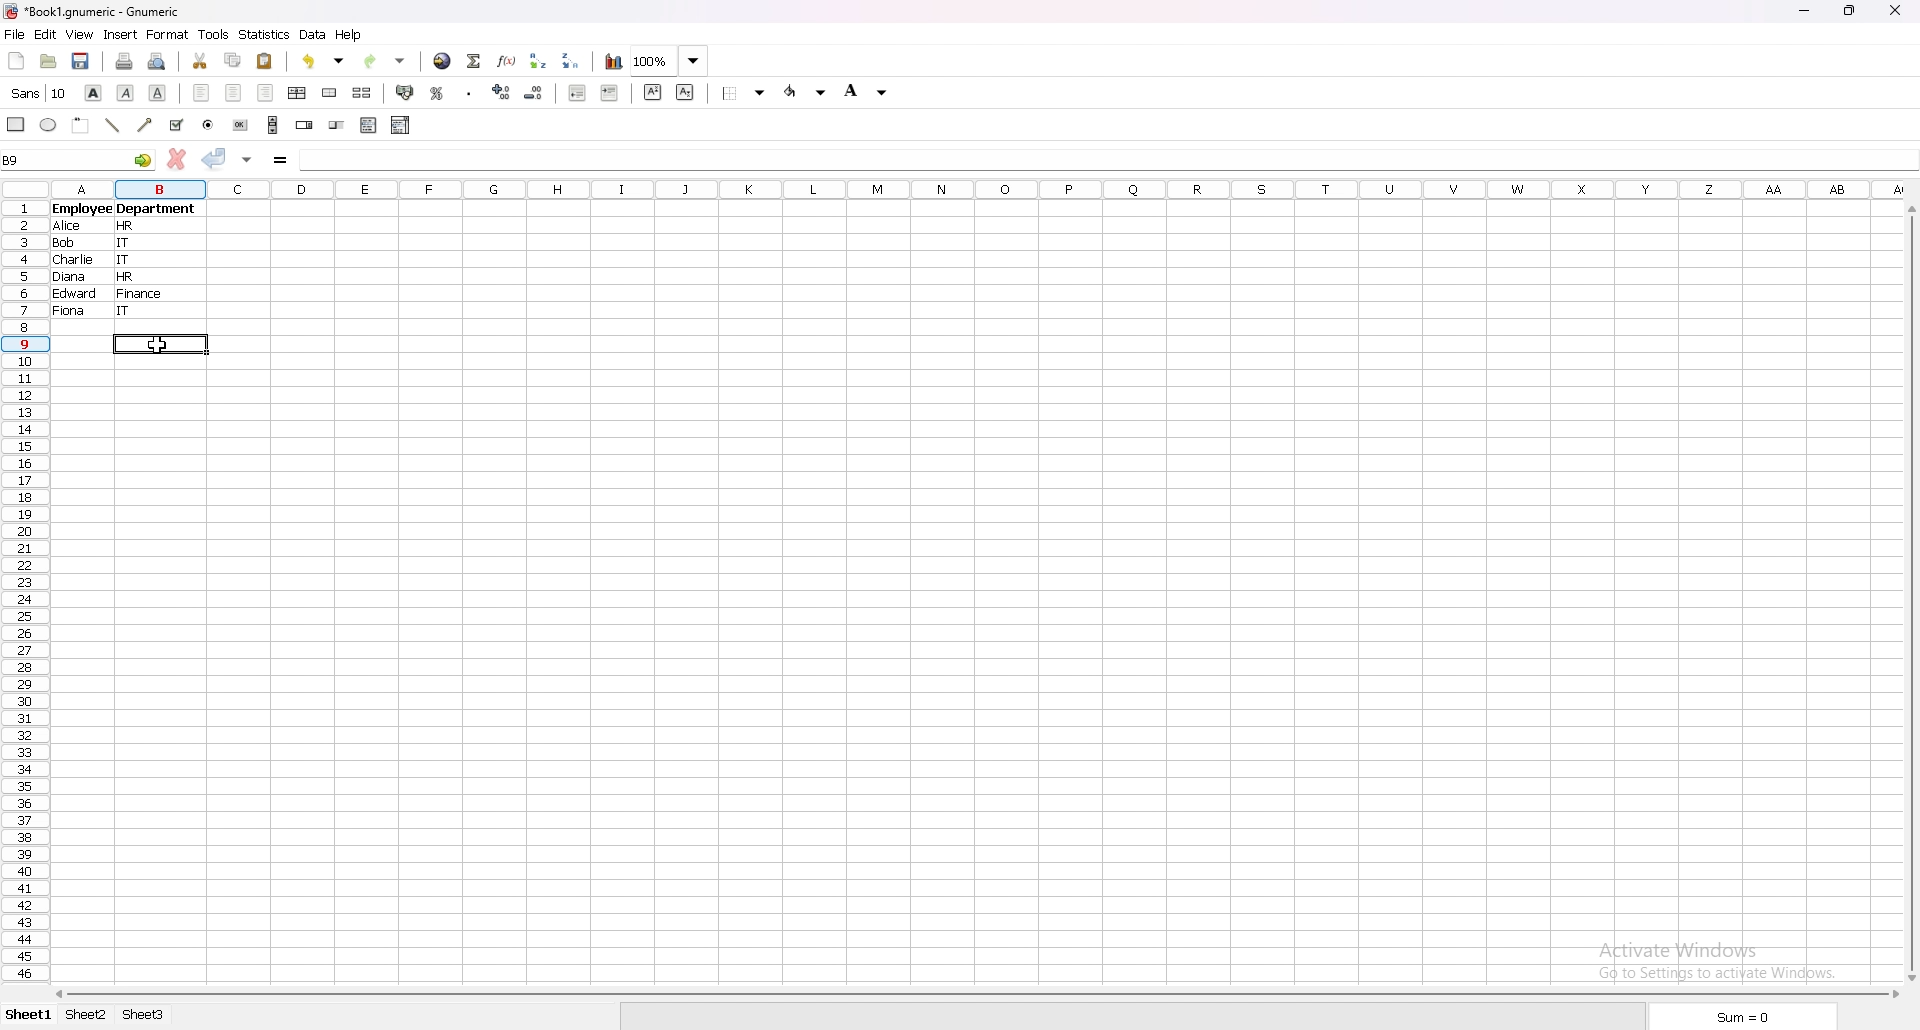  I want to click on department, so click(155, 210).